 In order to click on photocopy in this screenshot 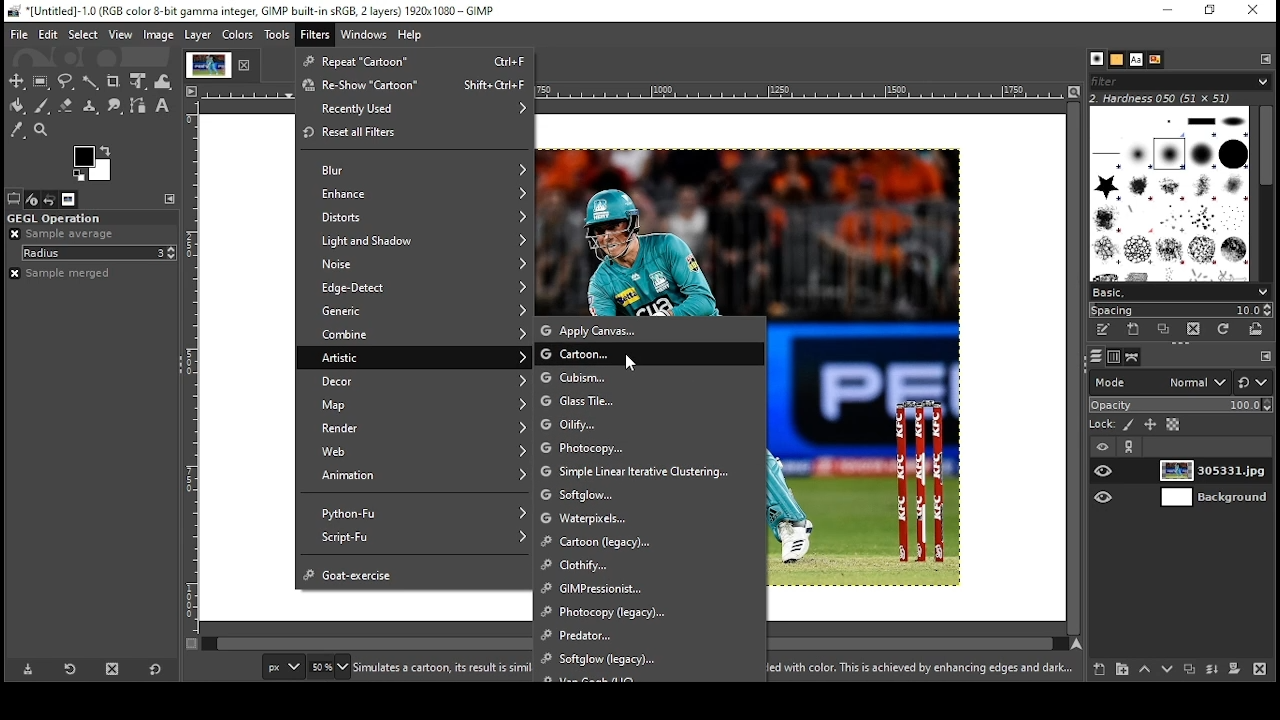, I will do `click(649, 446)`.